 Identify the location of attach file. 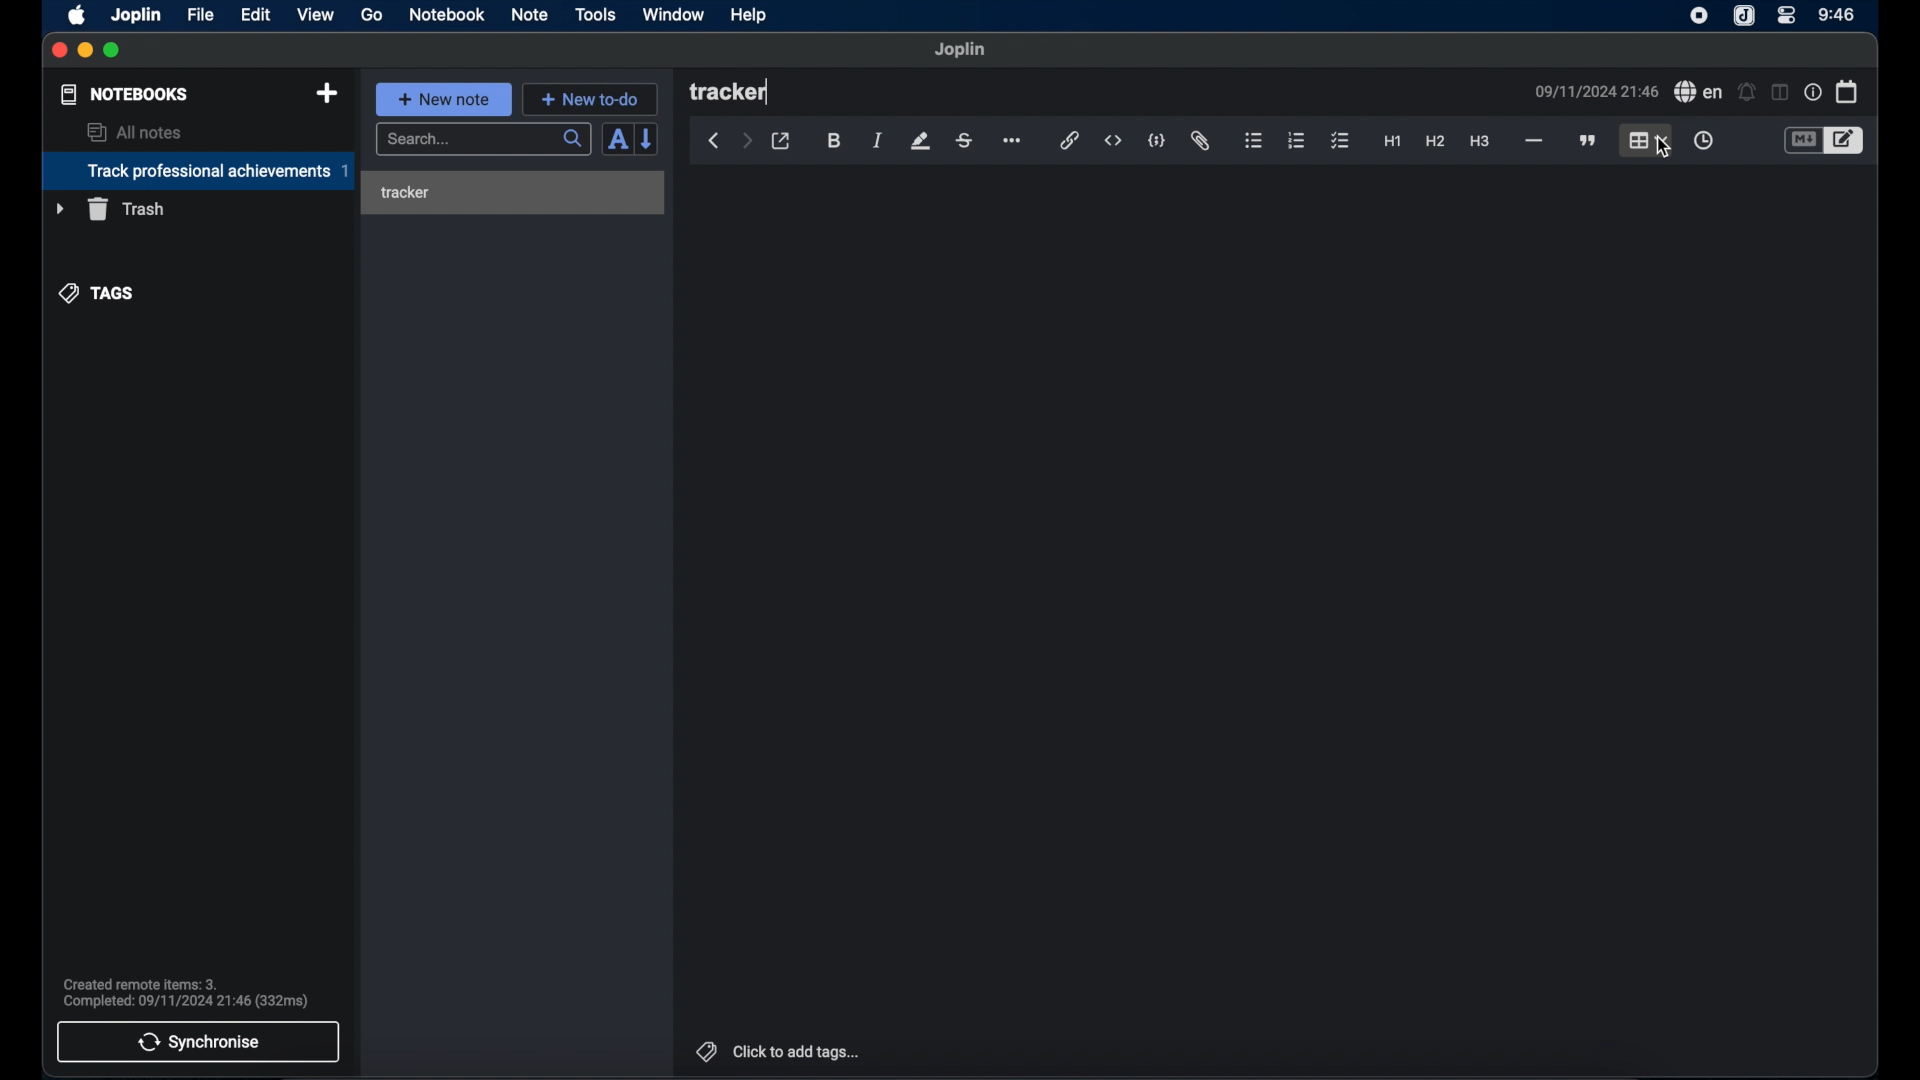
(1202, 142).